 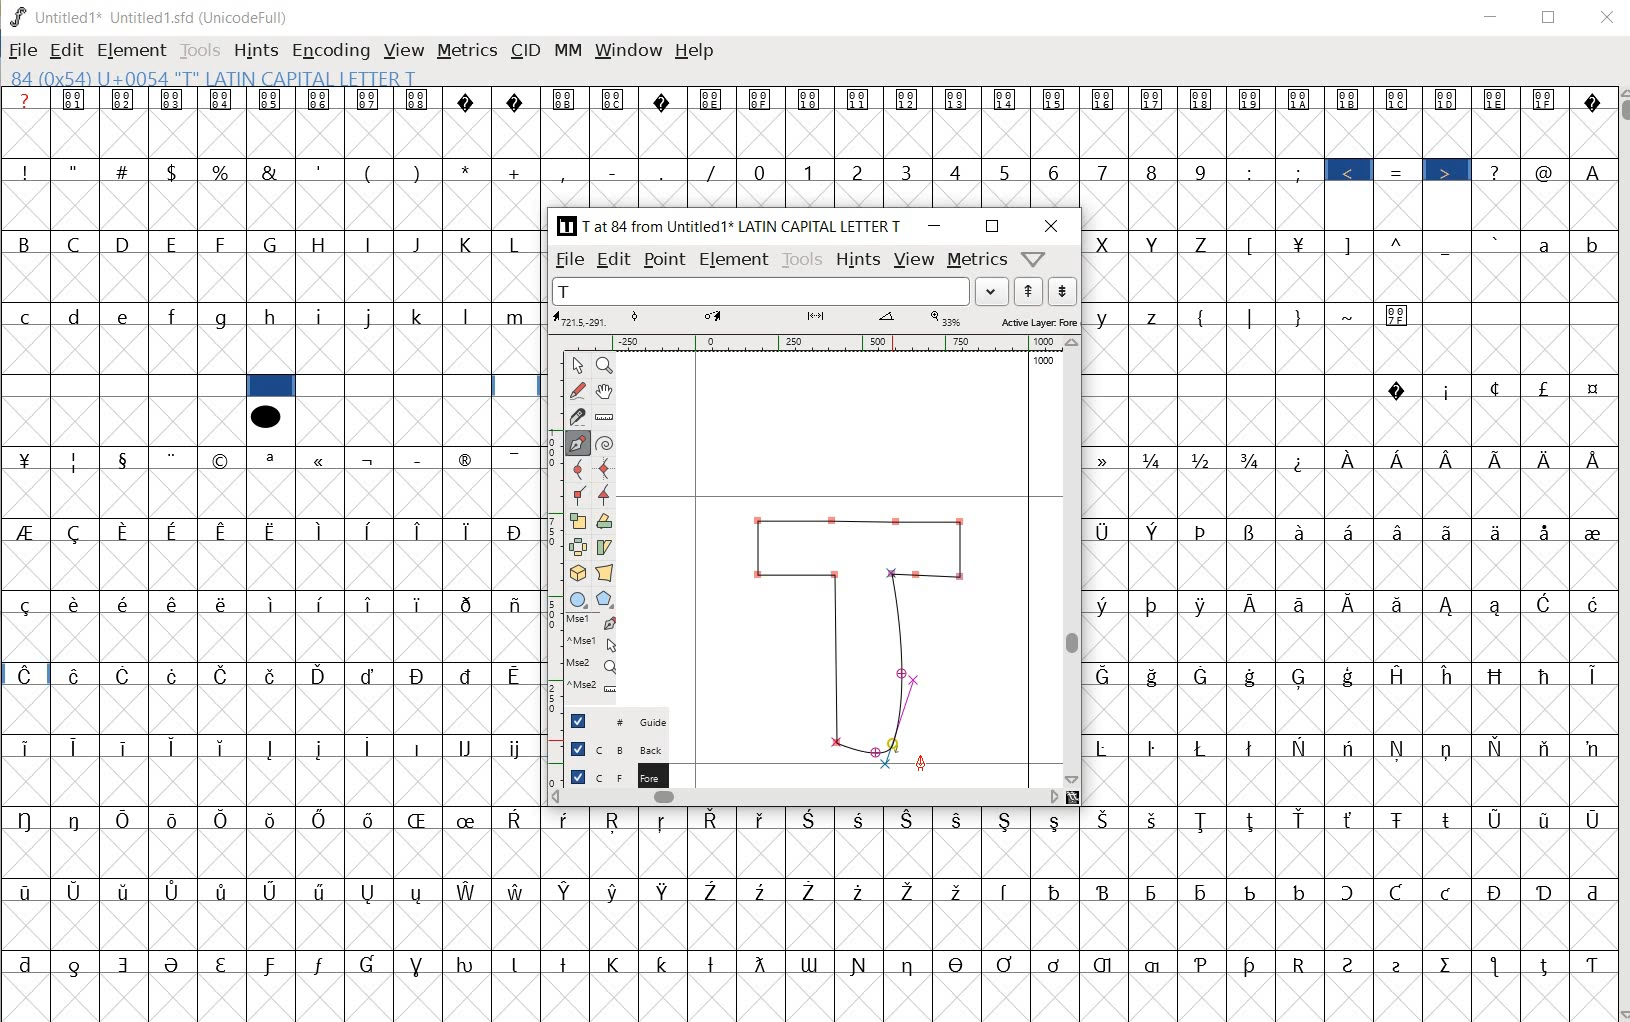 I want to click on Symbol, so click(x=1452, y=676).